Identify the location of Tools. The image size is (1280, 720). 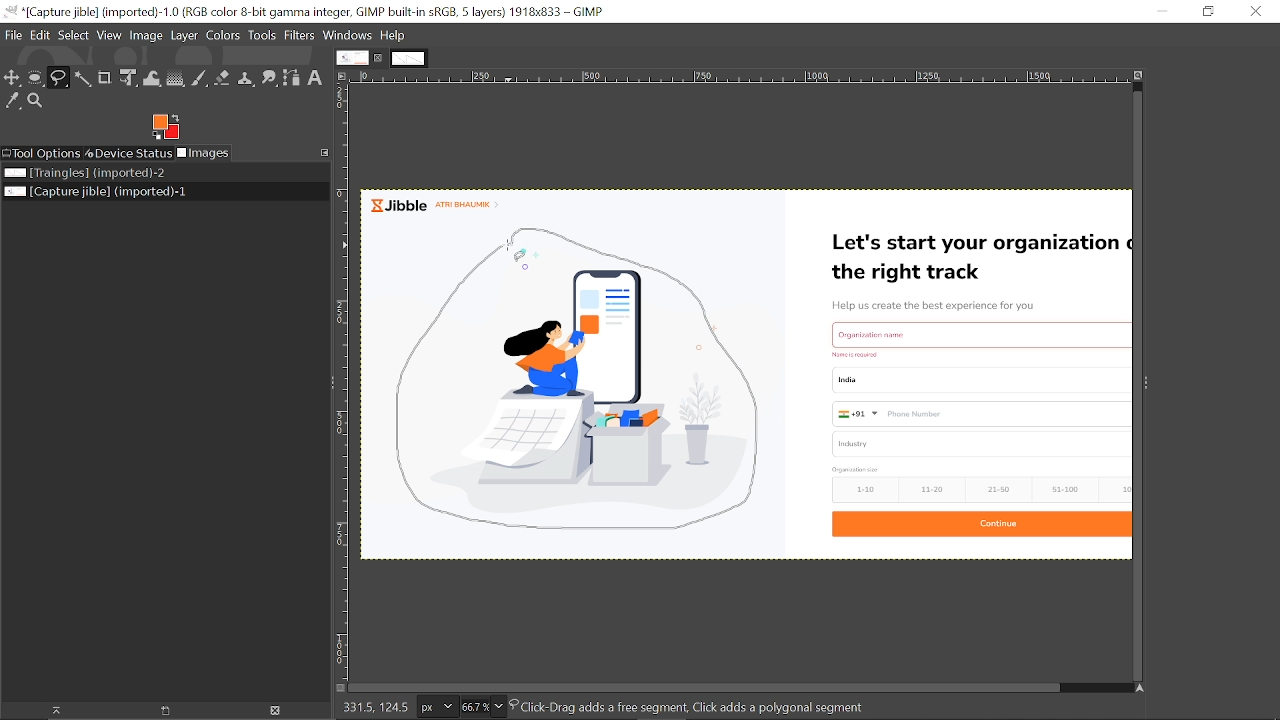
(262, 36).